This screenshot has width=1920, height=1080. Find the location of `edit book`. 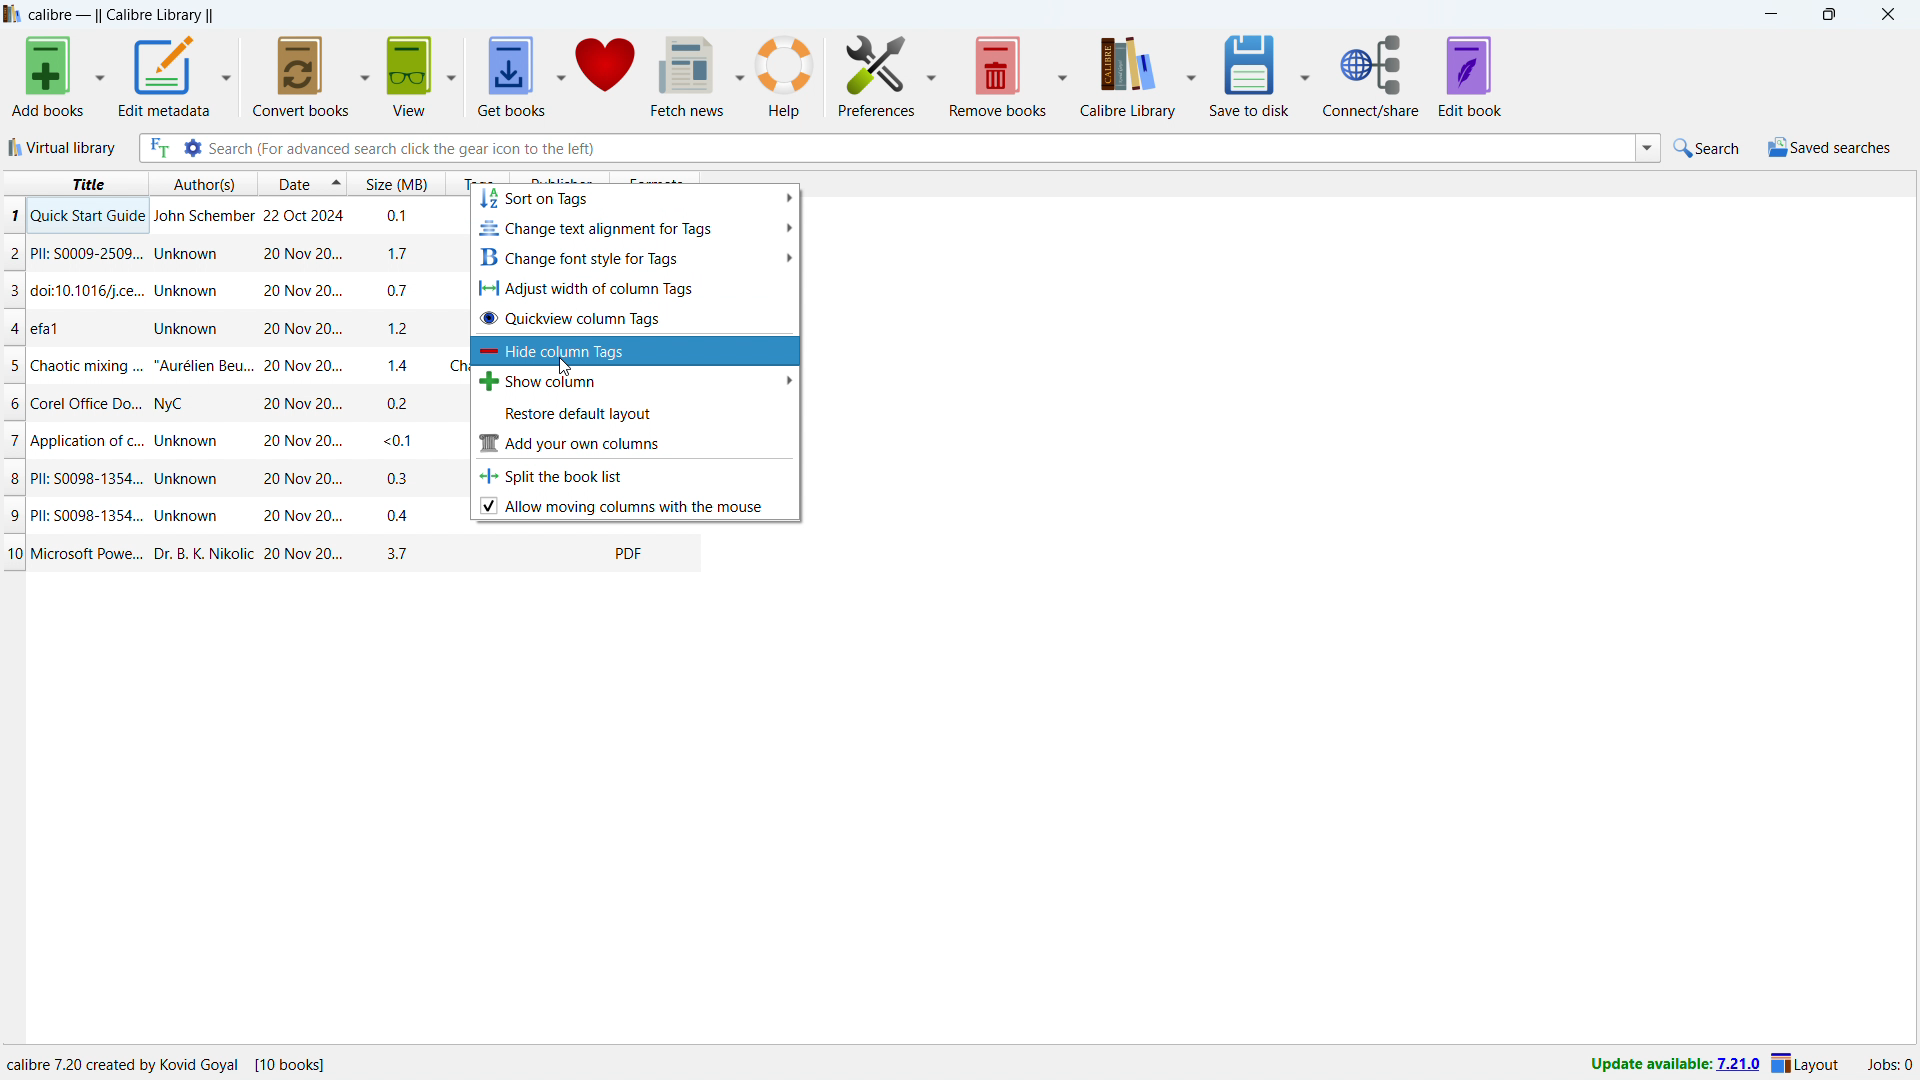

edit book is located at coordinates (1470, 76).